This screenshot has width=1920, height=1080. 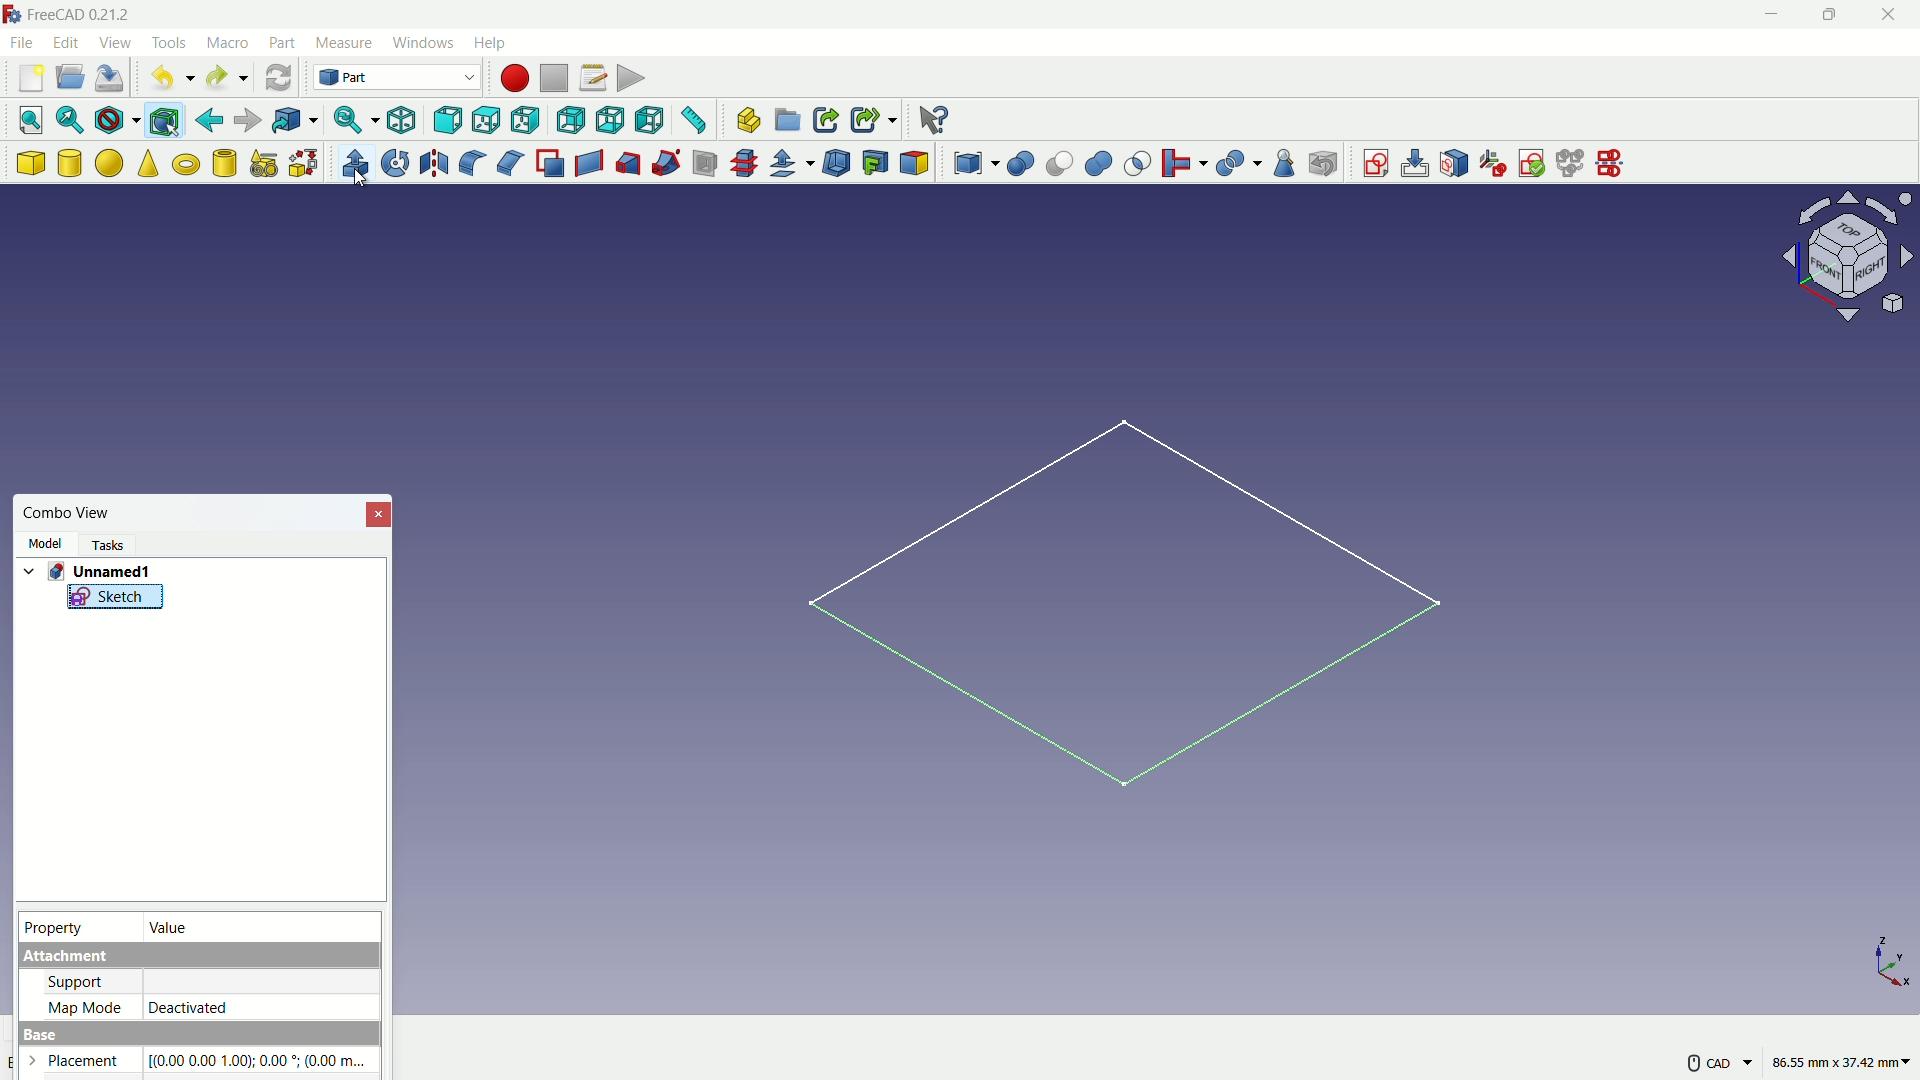 What do you see at coordinates (187, 165) in the screenshot?
I see `torus solid` at bounding box center [187, 165].